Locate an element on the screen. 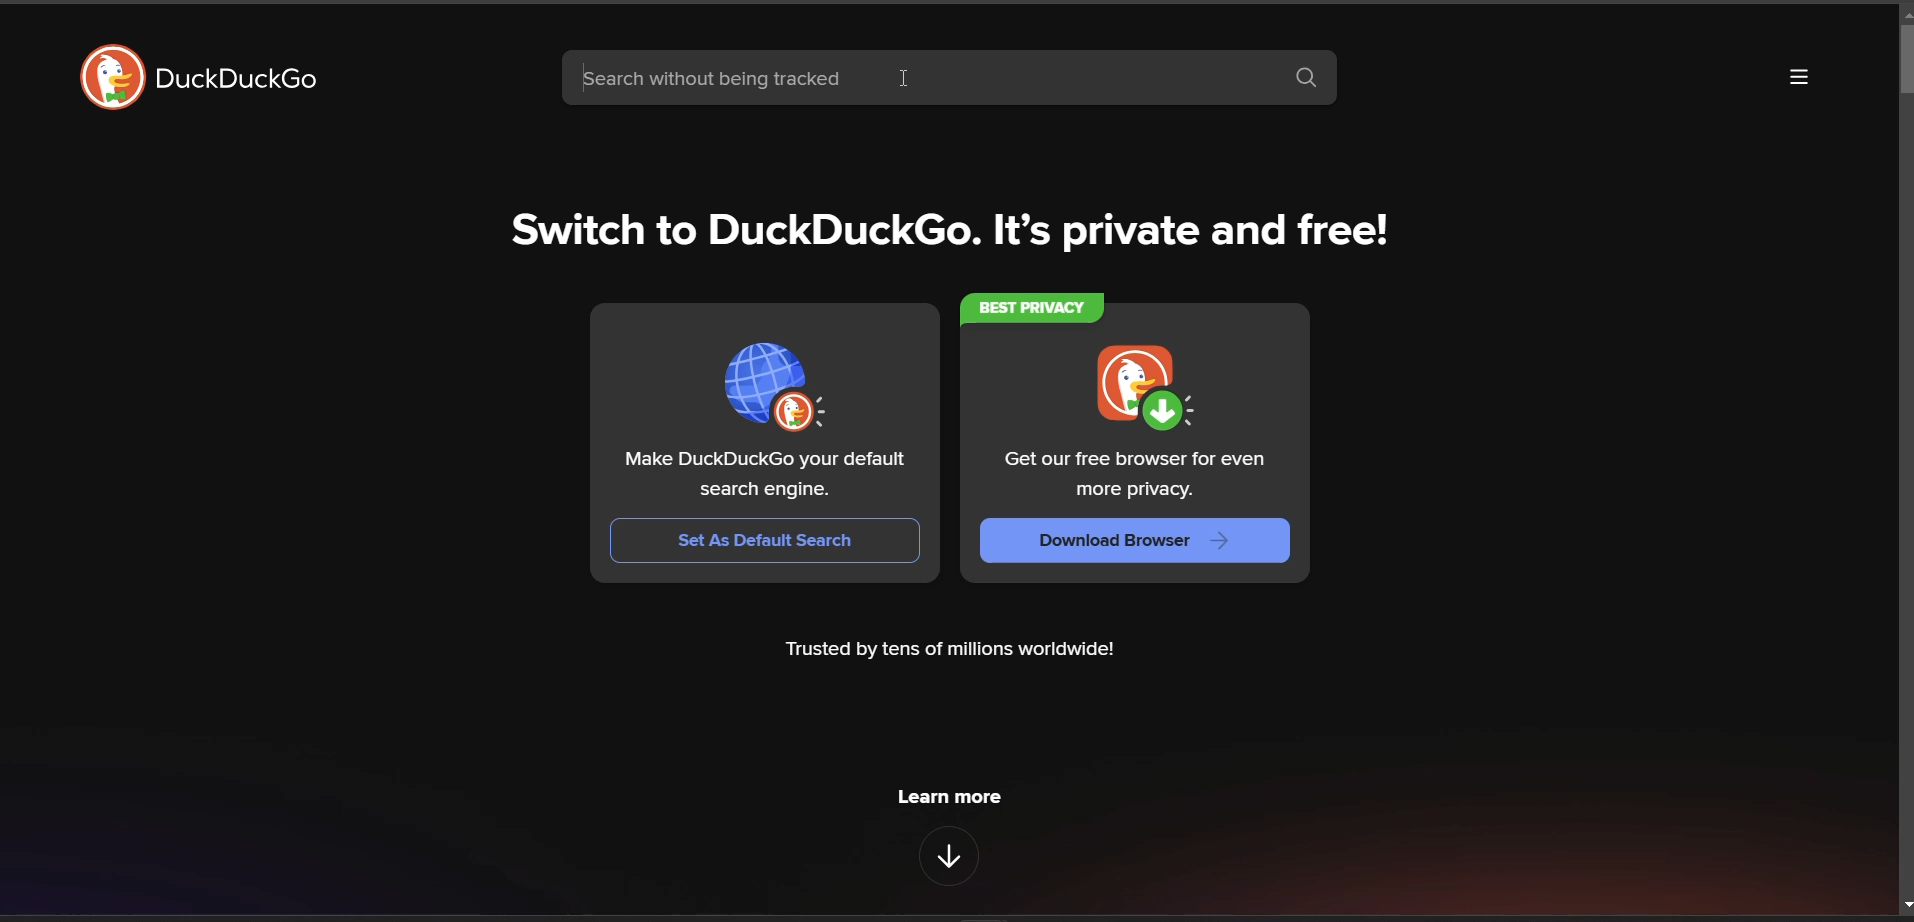  logo is located at coordinates (110, 76).